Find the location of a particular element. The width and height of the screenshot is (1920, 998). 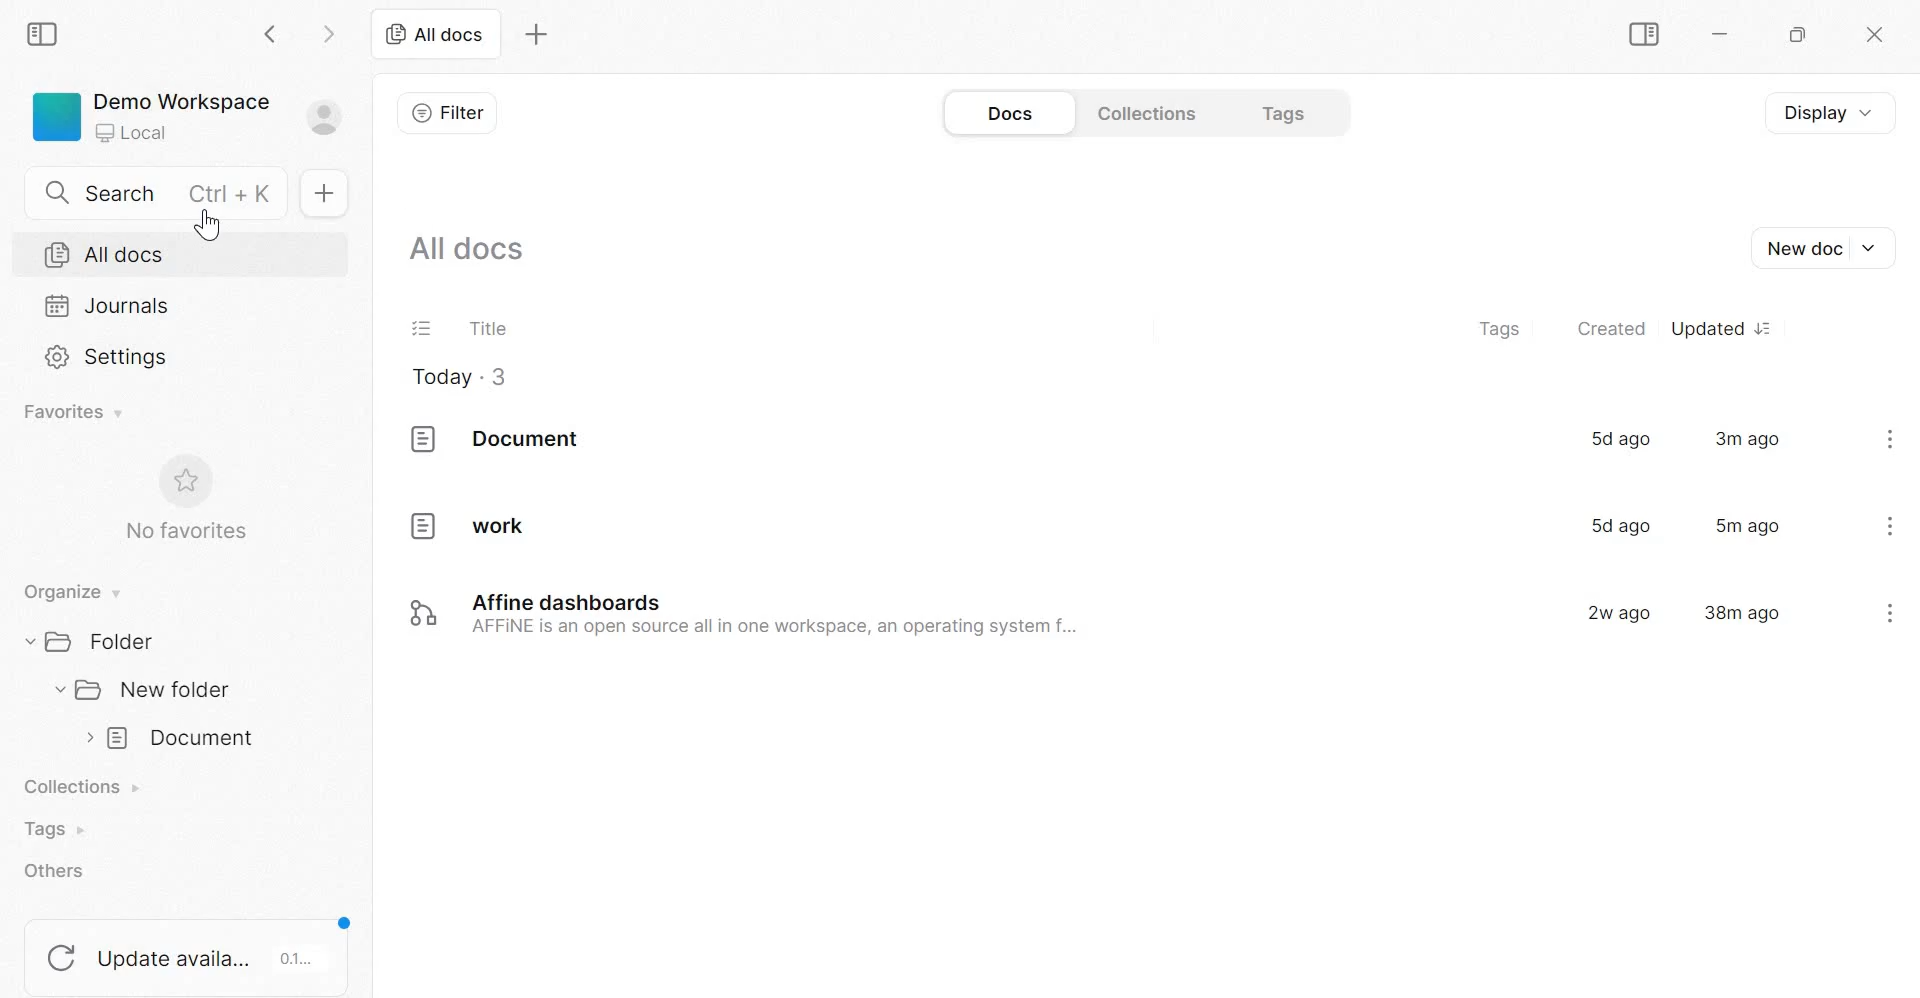

Maximize is located at coordinates (1803, 38).